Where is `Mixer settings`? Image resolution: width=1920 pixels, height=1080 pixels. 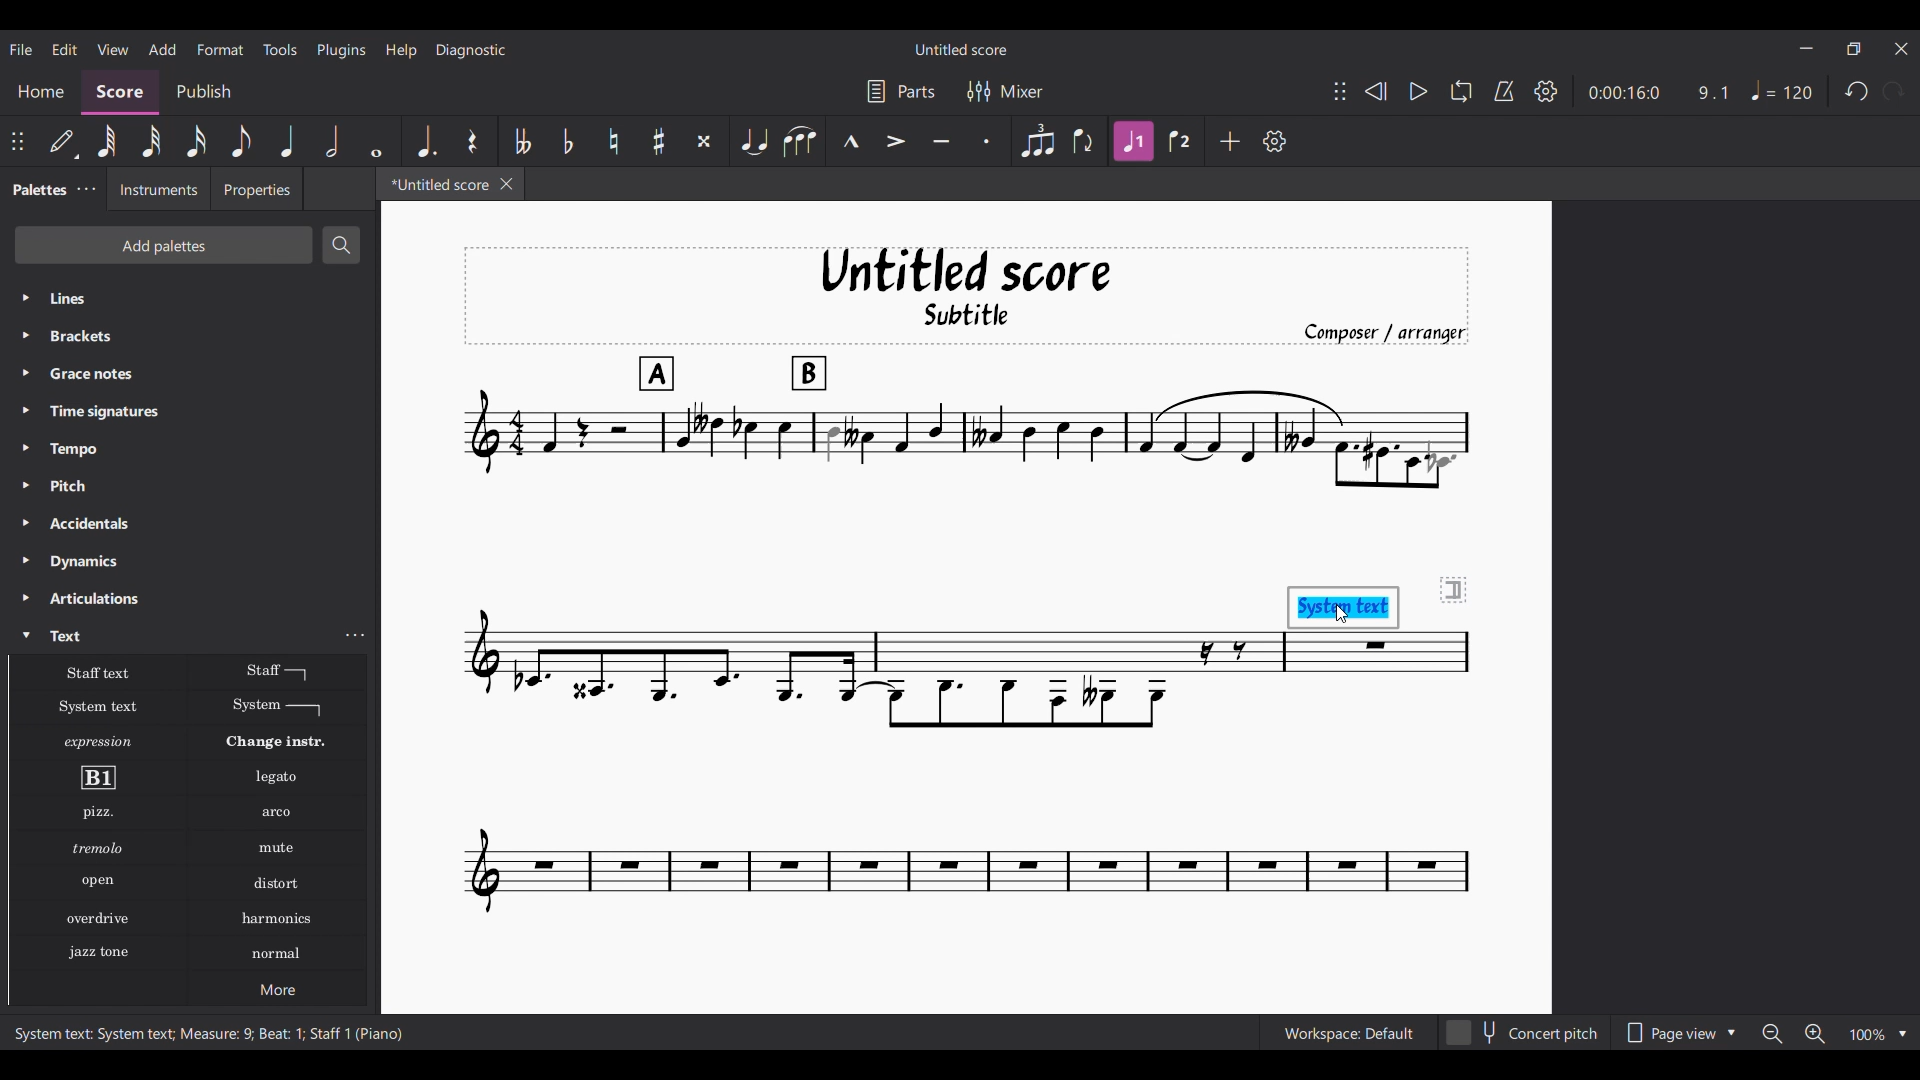
Mixer settings is located at coordinates (1005, 92).